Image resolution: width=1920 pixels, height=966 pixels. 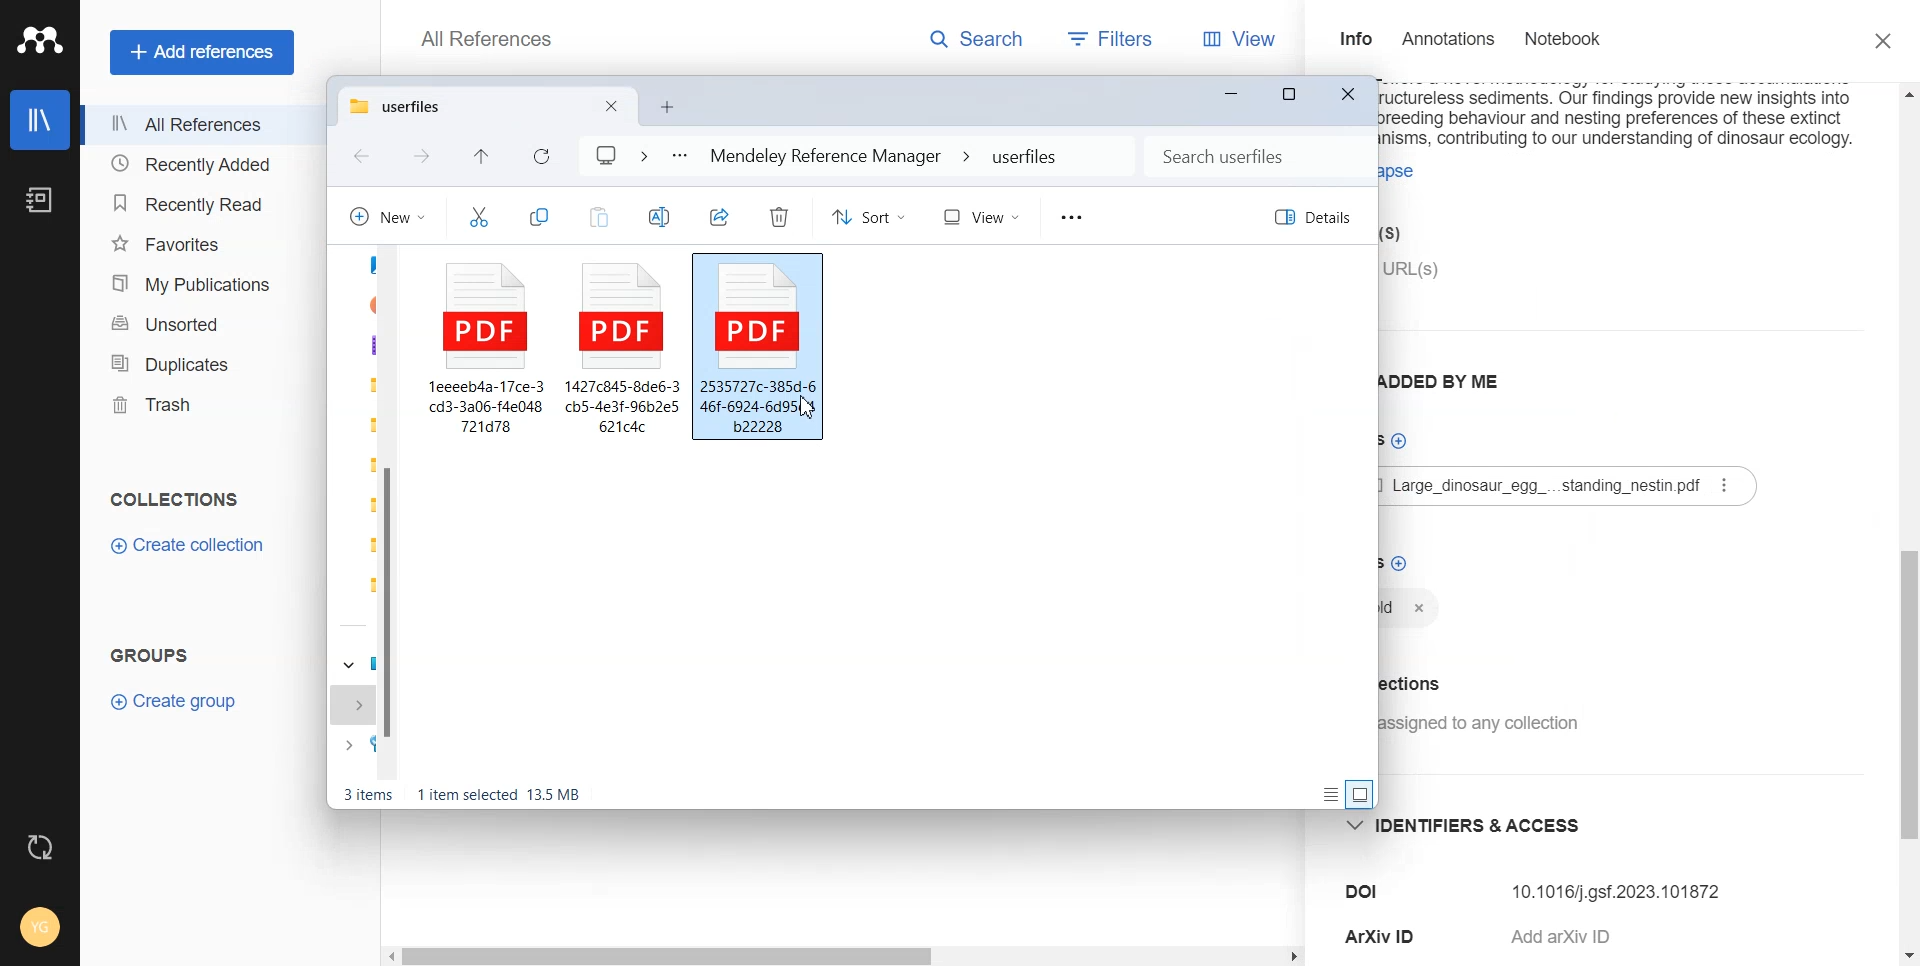 What do you see at coordinates (355, 725) in the screenshot?
I see `expand` at bounding box center [355, 725].